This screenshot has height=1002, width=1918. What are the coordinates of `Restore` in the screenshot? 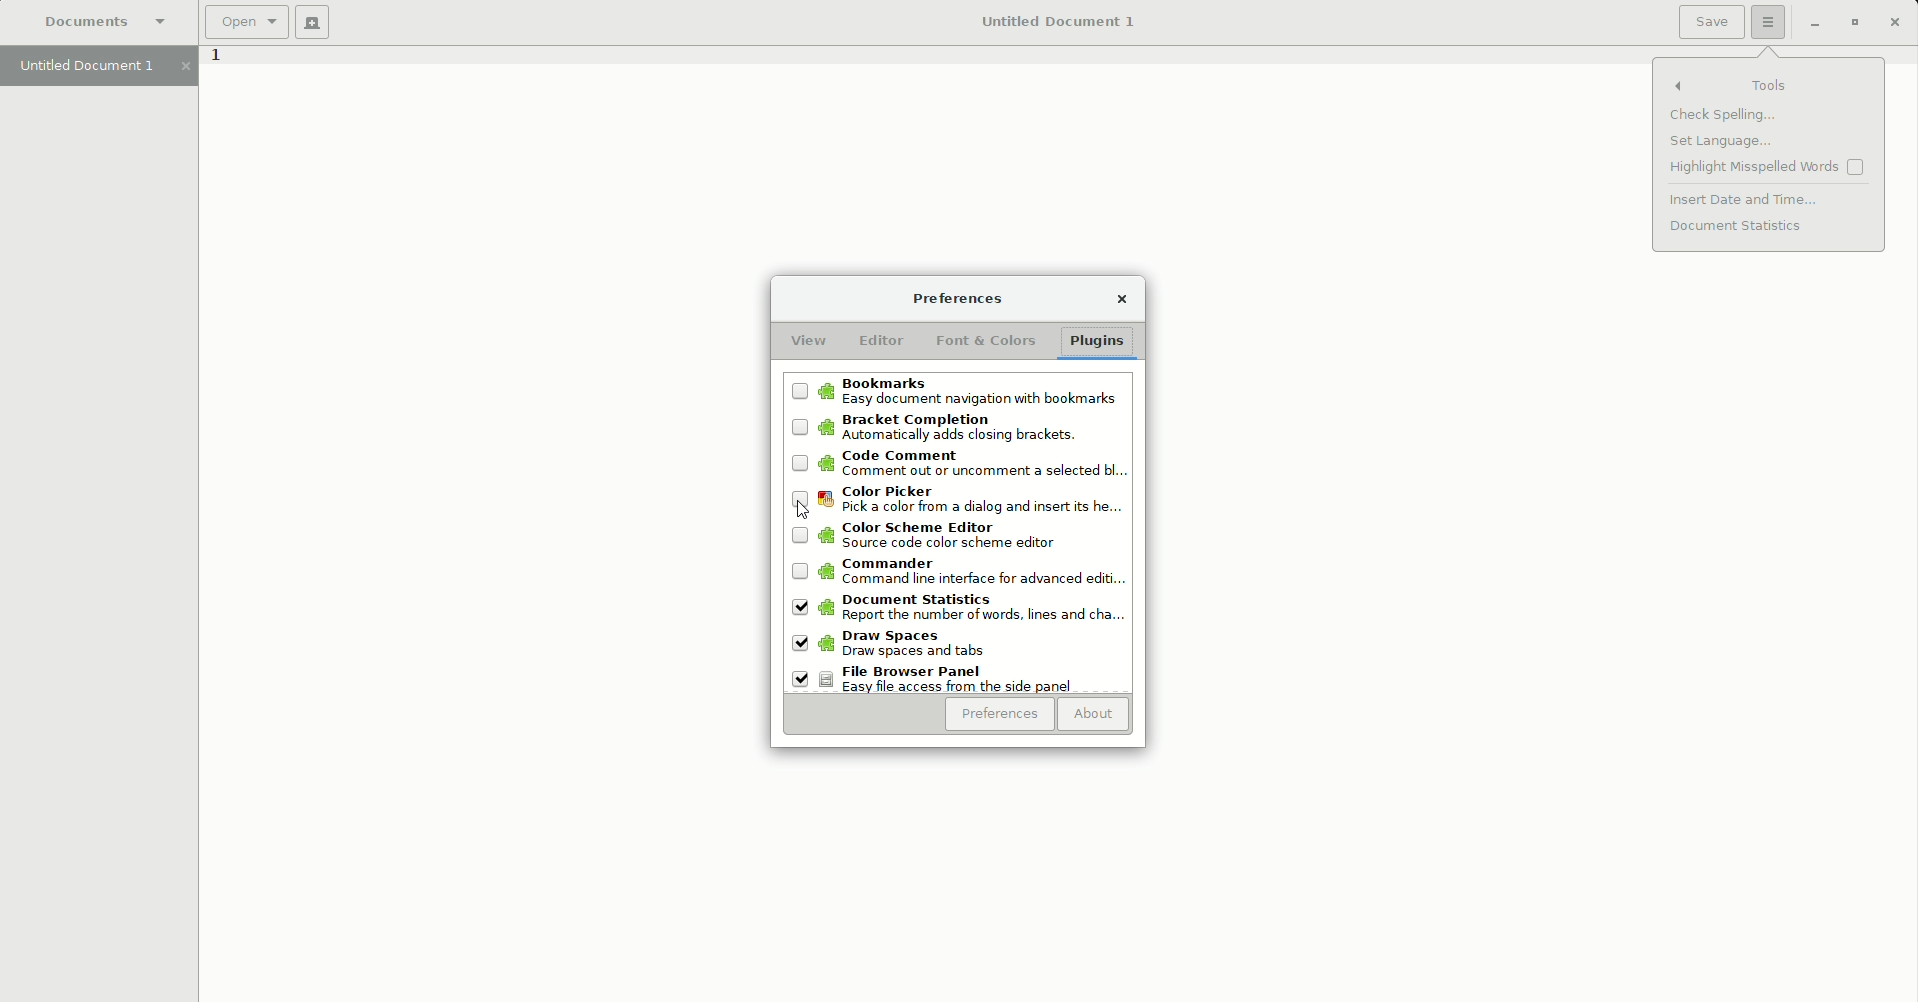 It's located at (1809, 25).